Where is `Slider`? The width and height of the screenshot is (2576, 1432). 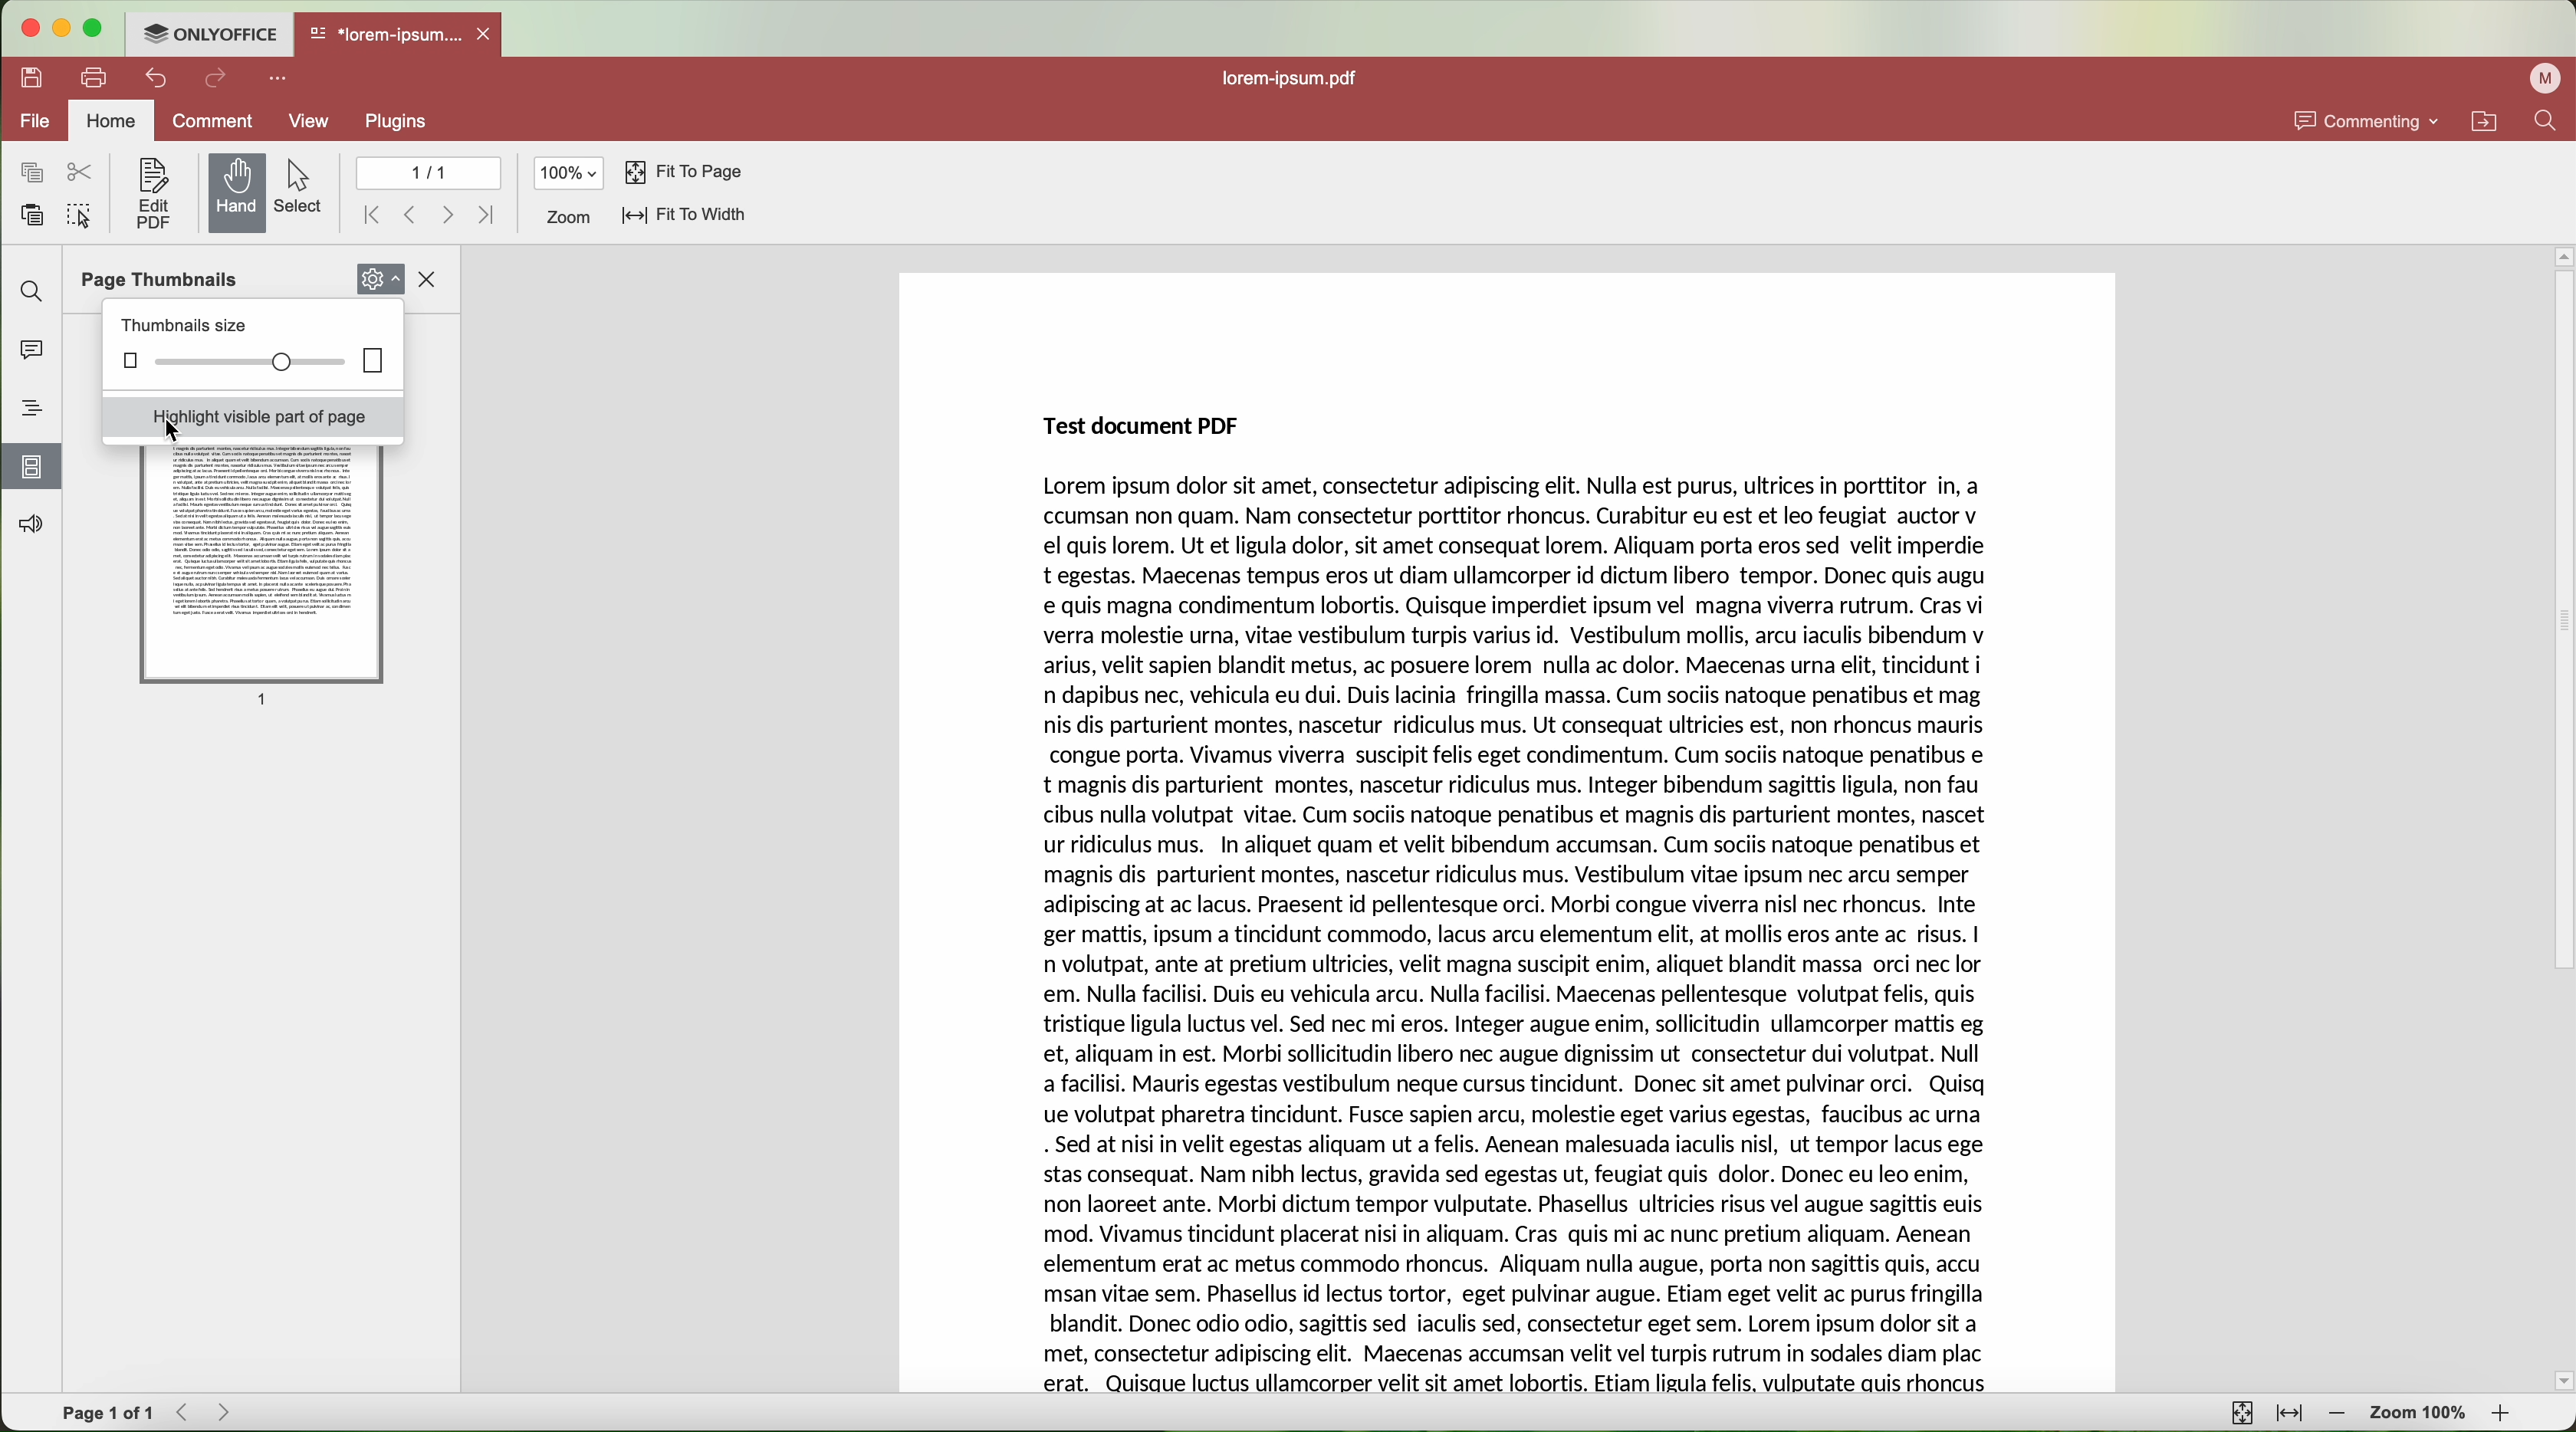 Slider is located at coordinates (257, 361).